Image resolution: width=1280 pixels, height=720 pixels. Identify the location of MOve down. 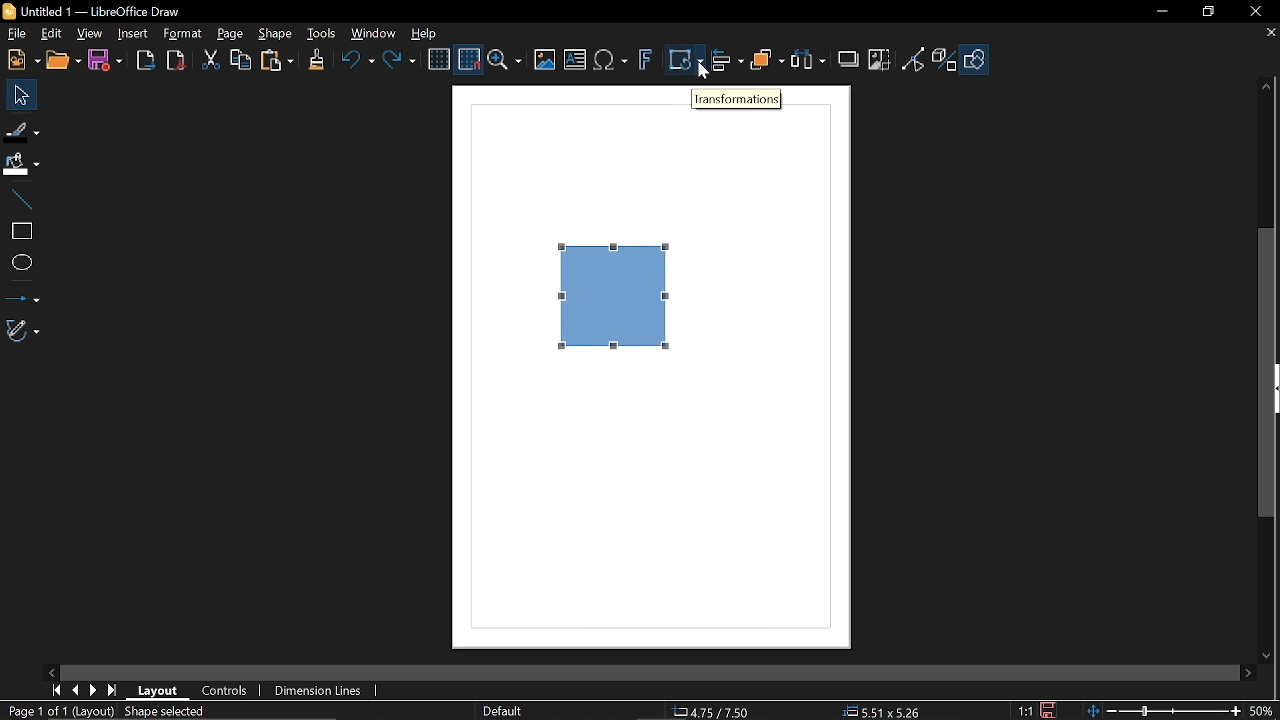
(1272, 655).